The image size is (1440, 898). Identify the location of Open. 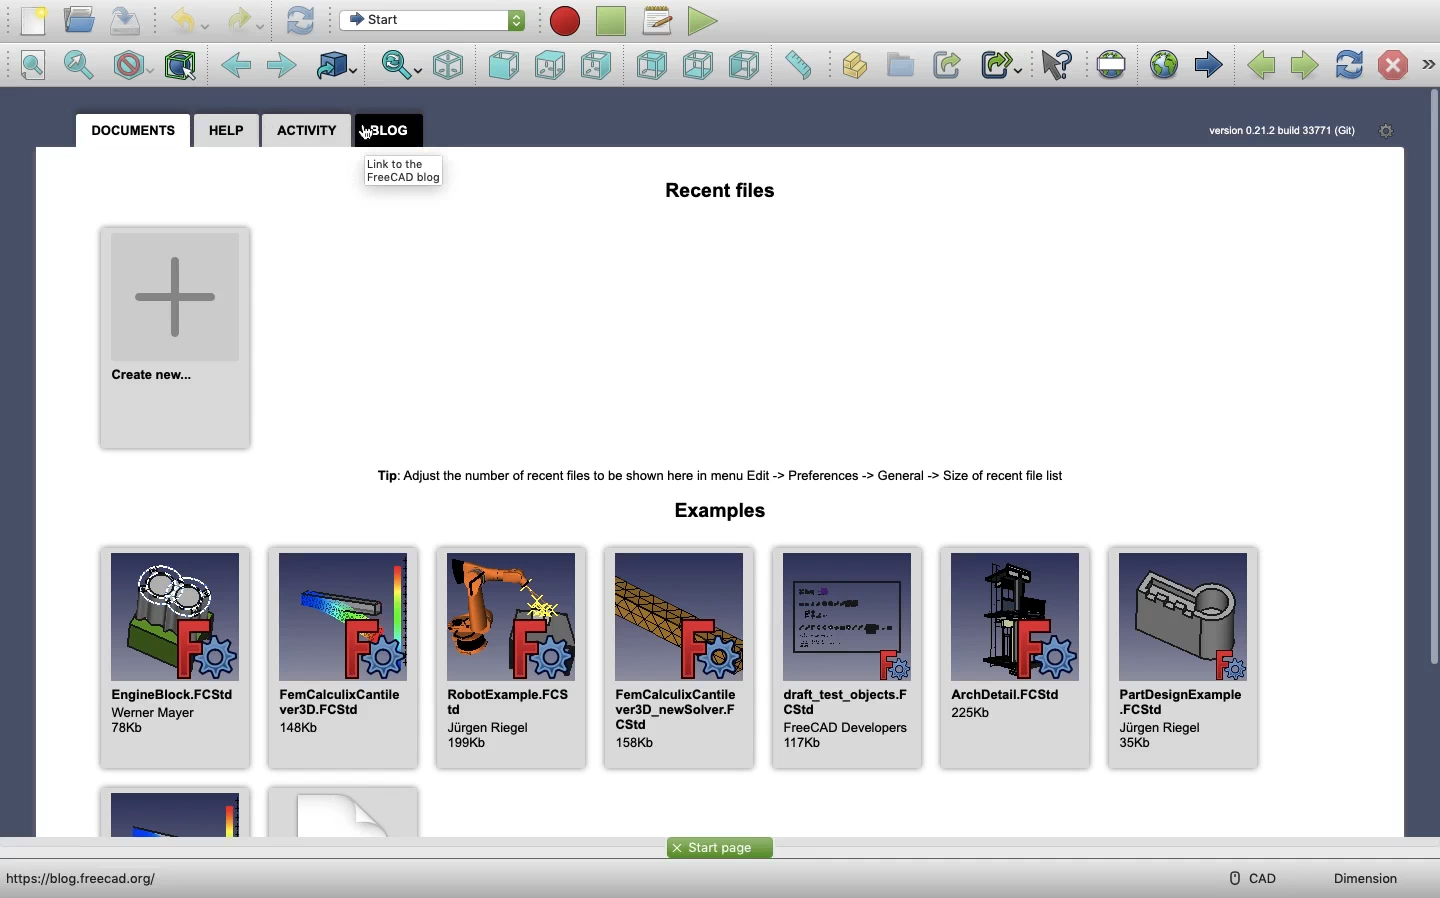
(79, 20).